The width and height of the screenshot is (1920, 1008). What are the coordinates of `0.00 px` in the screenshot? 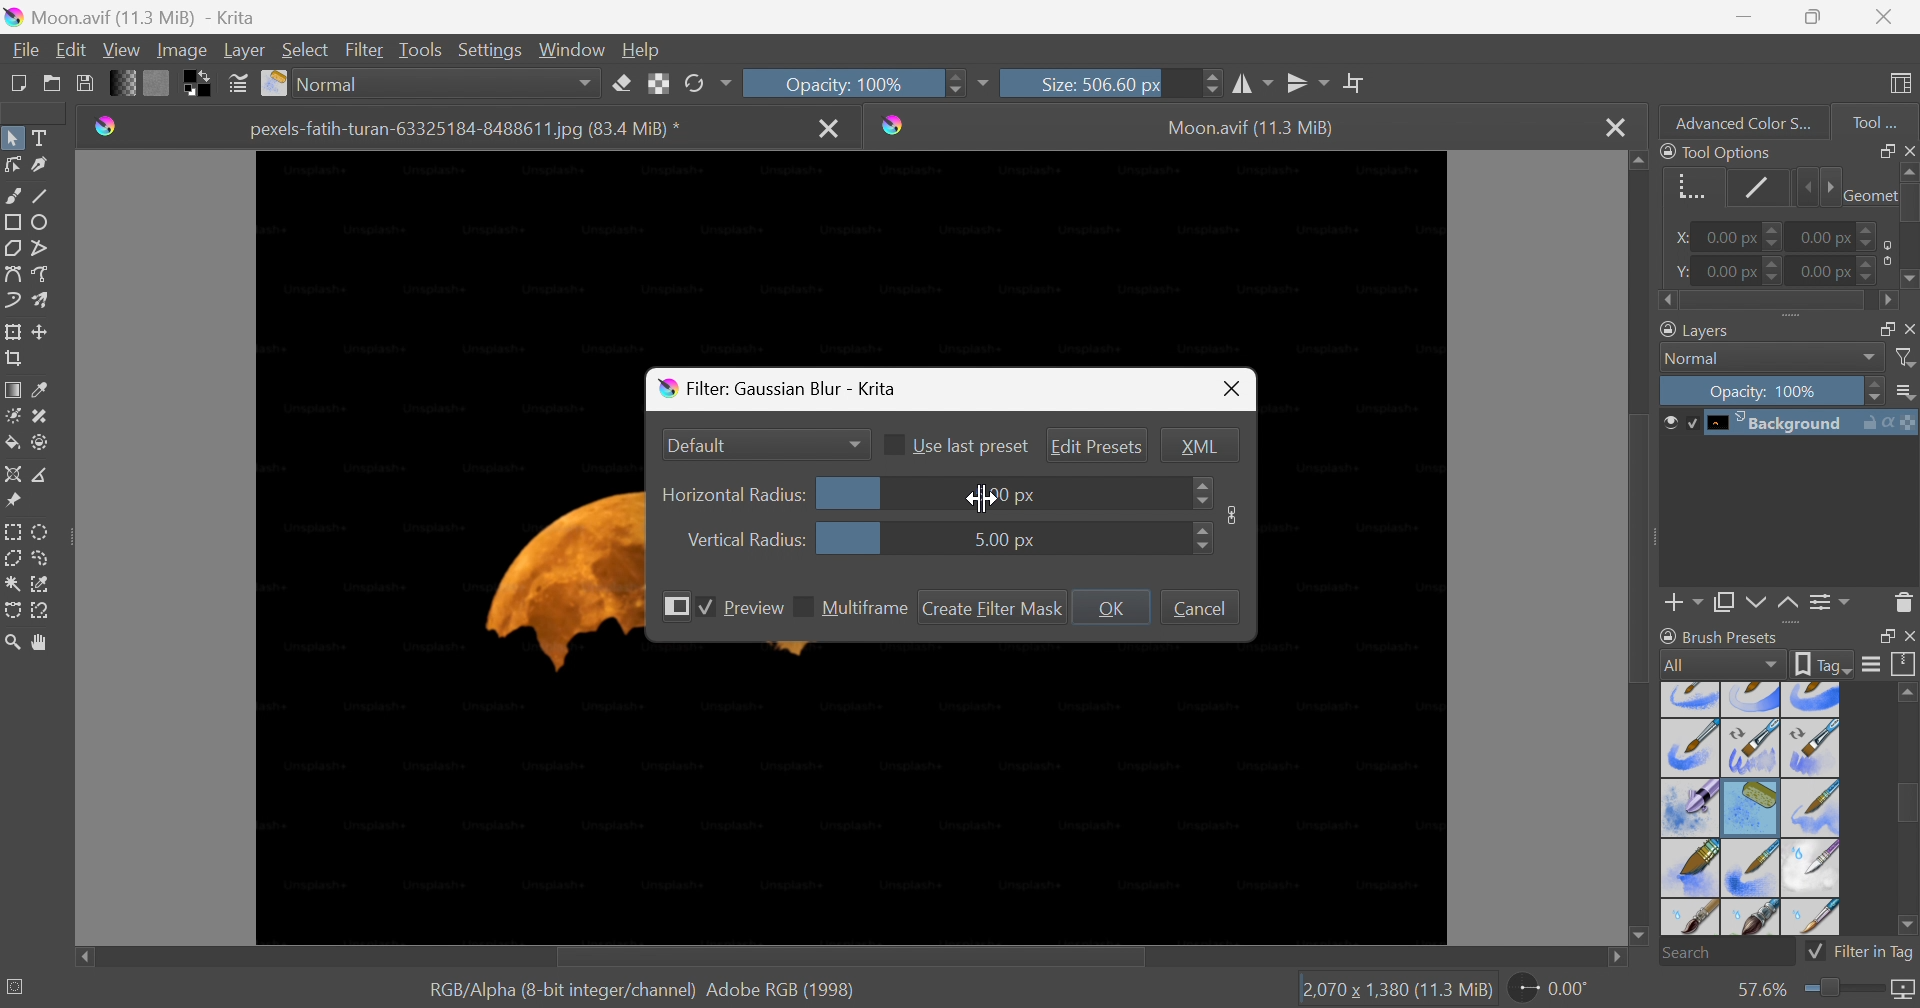 It's located at (1842, 271).